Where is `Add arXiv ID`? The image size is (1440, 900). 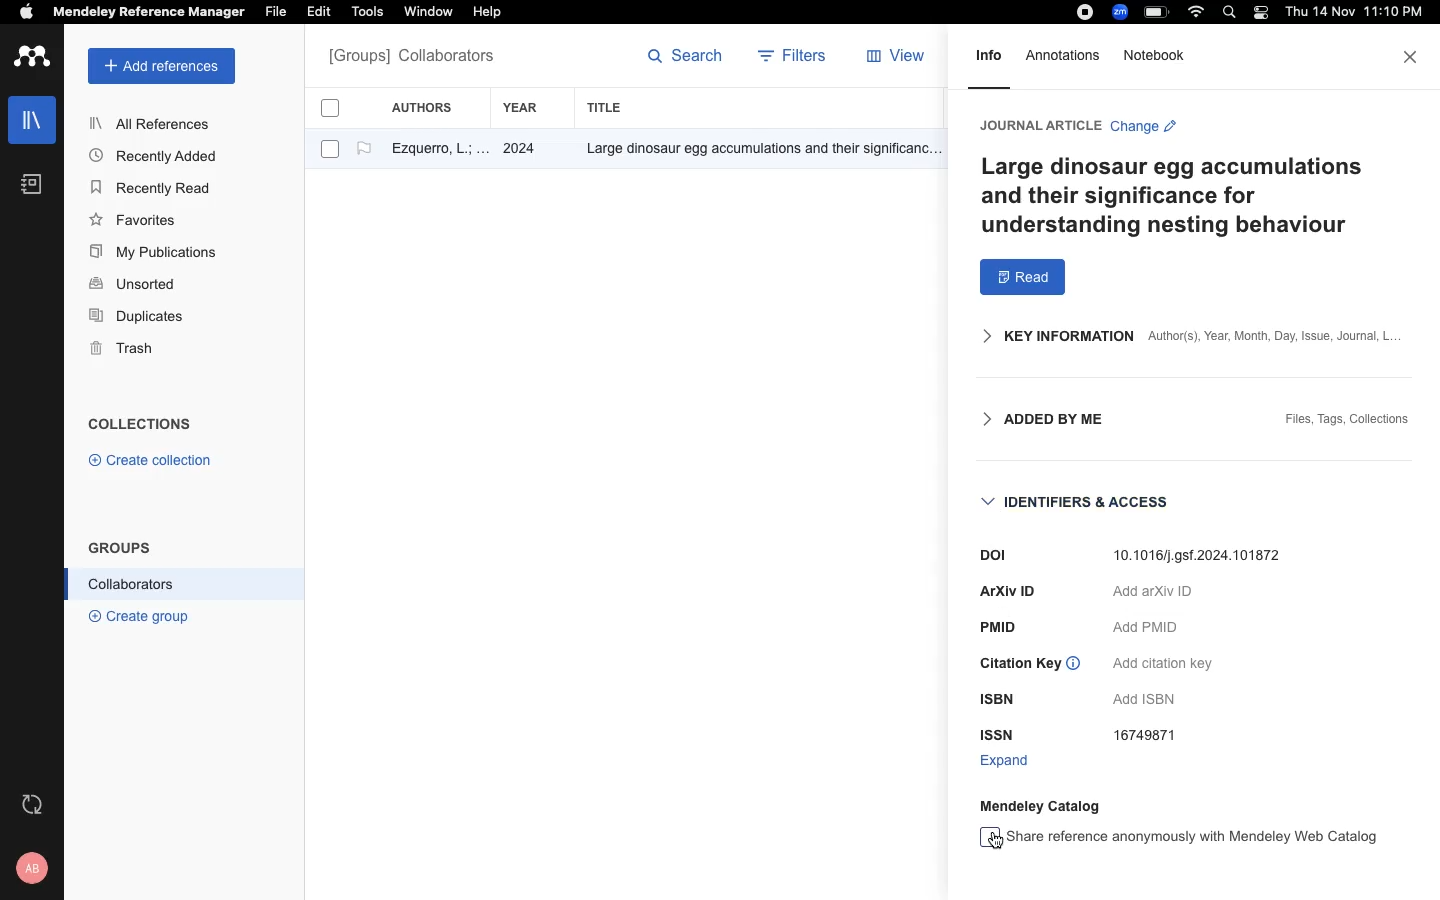 Add arXiv ID is located at coordinates (1152, 595).